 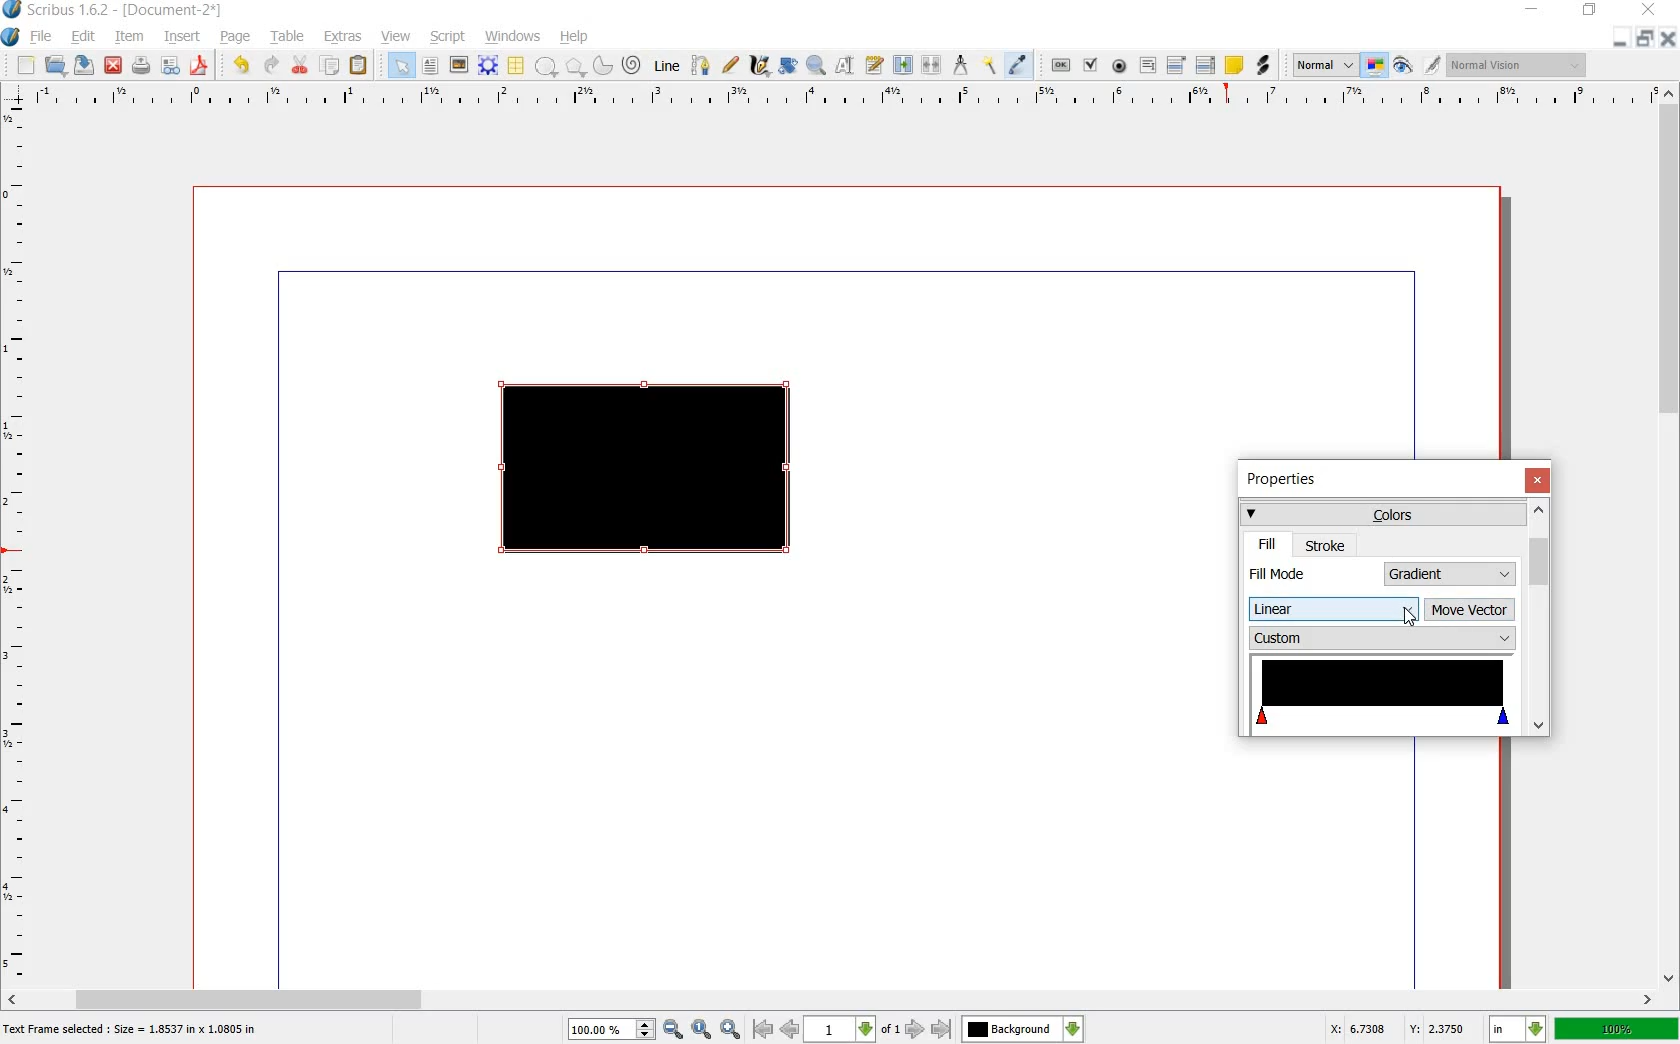 I want to click on 100%, so click(x=601, y=1029).